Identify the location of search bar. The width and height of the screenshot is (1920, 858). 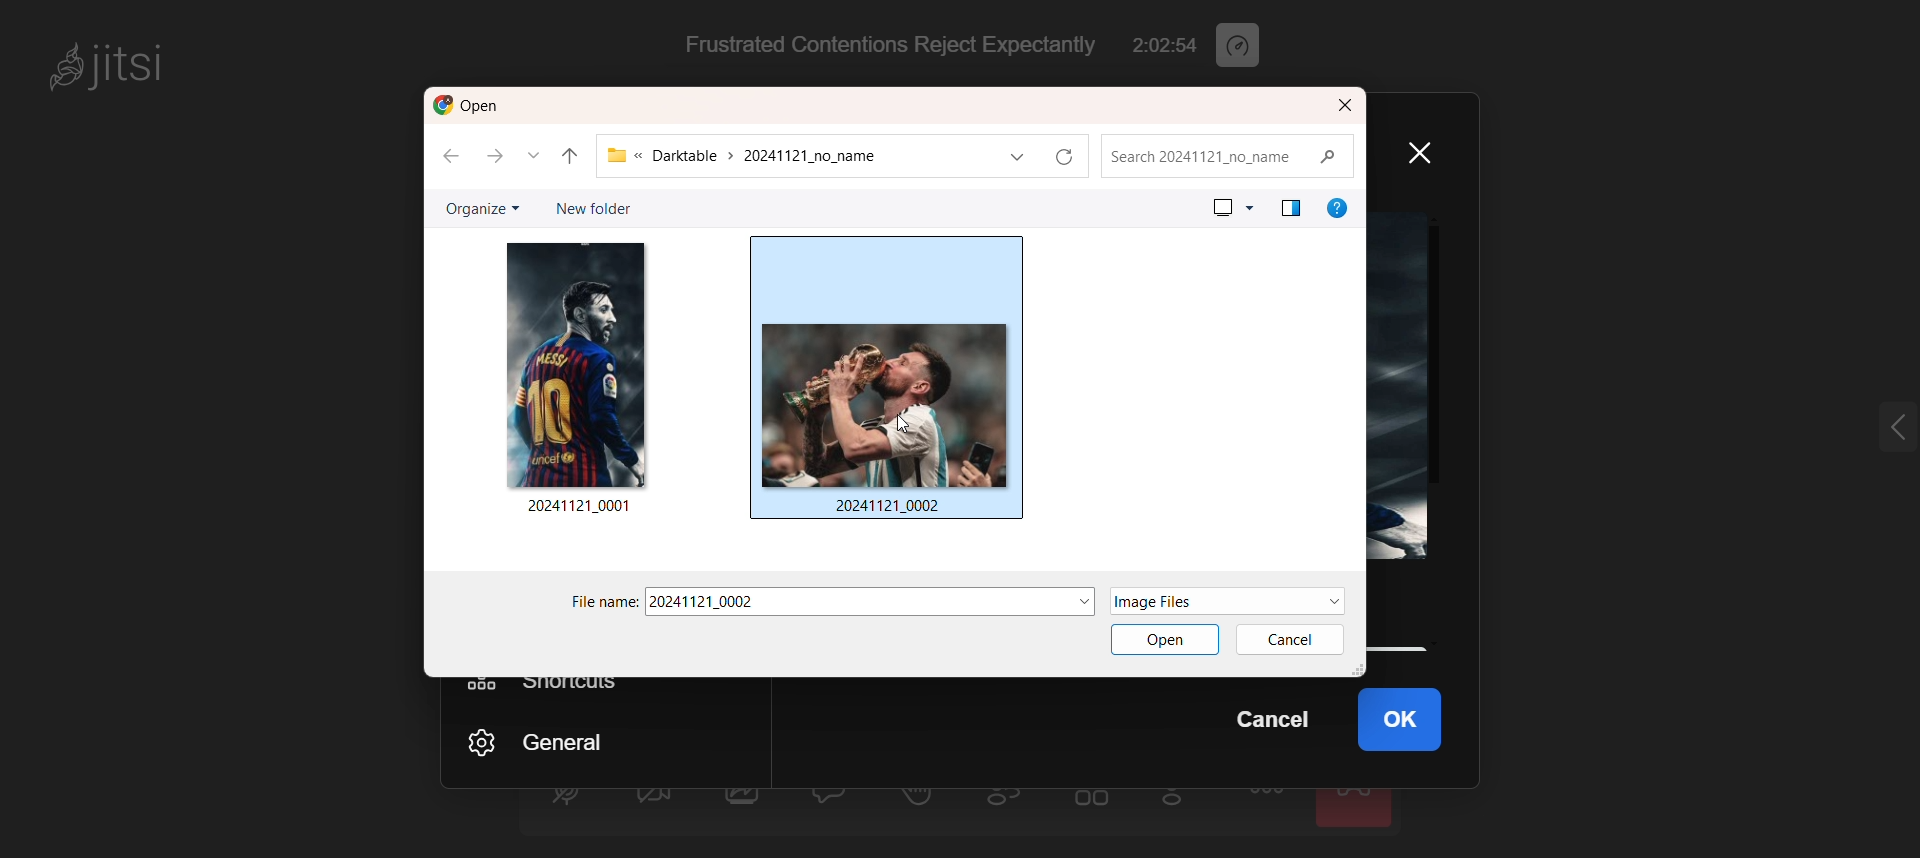
(1232, 155).